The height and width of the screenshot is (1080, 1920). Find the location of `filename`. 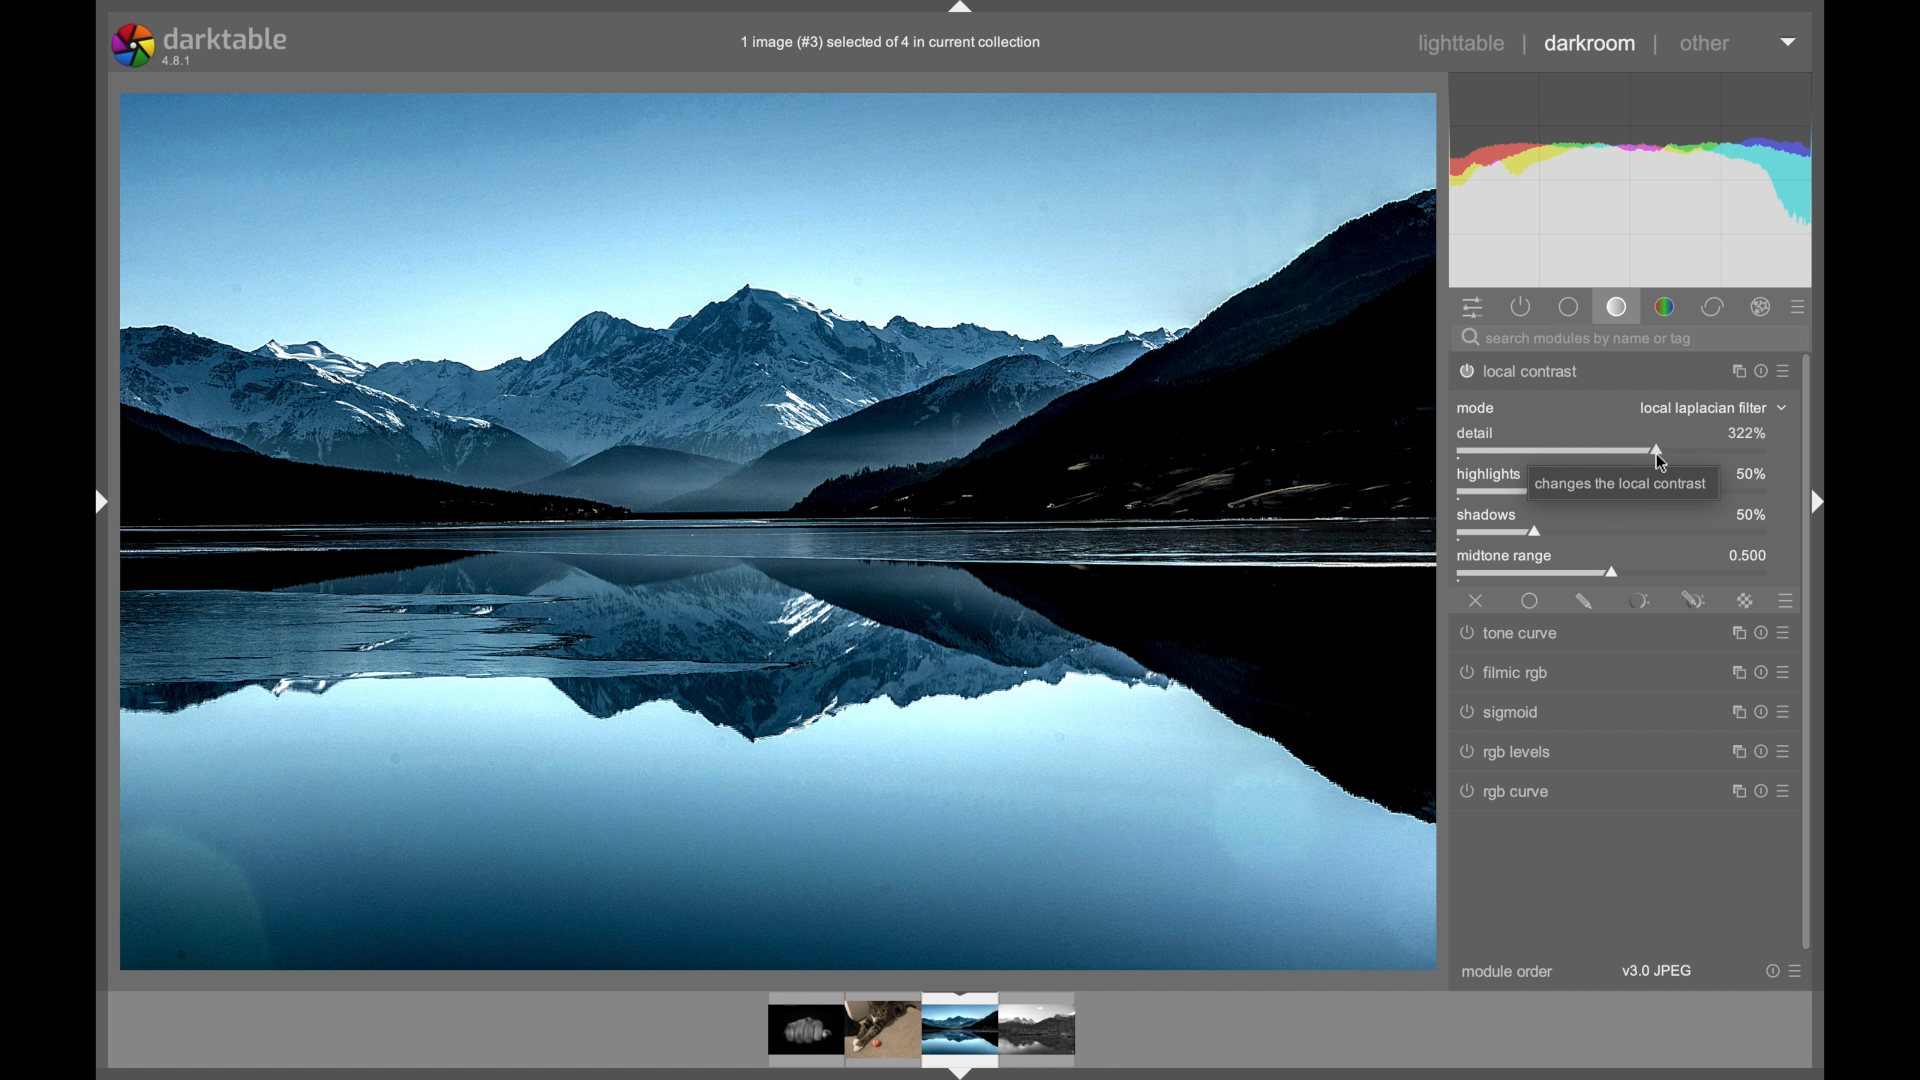

filename is located at coordinates (890, 43).